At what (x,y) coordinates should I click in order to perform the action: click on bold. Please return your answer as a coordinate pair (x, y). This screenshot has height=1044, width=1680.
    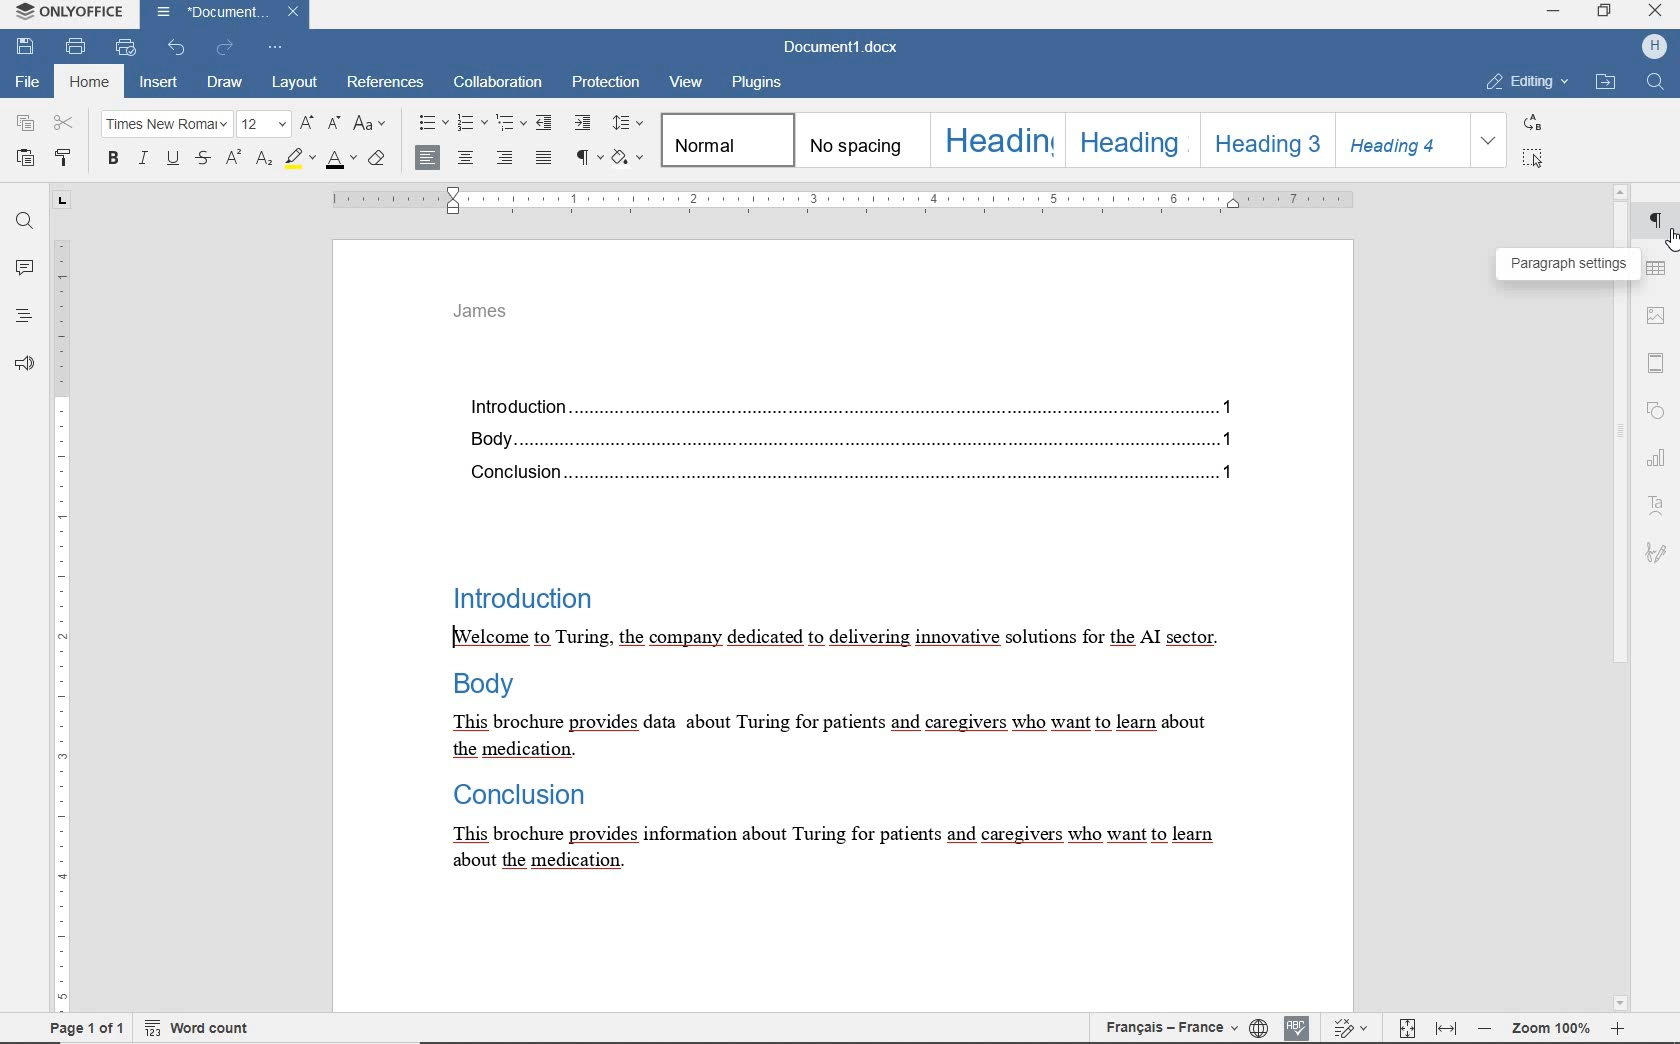
    Looking at the image, I should click on (114, 160).